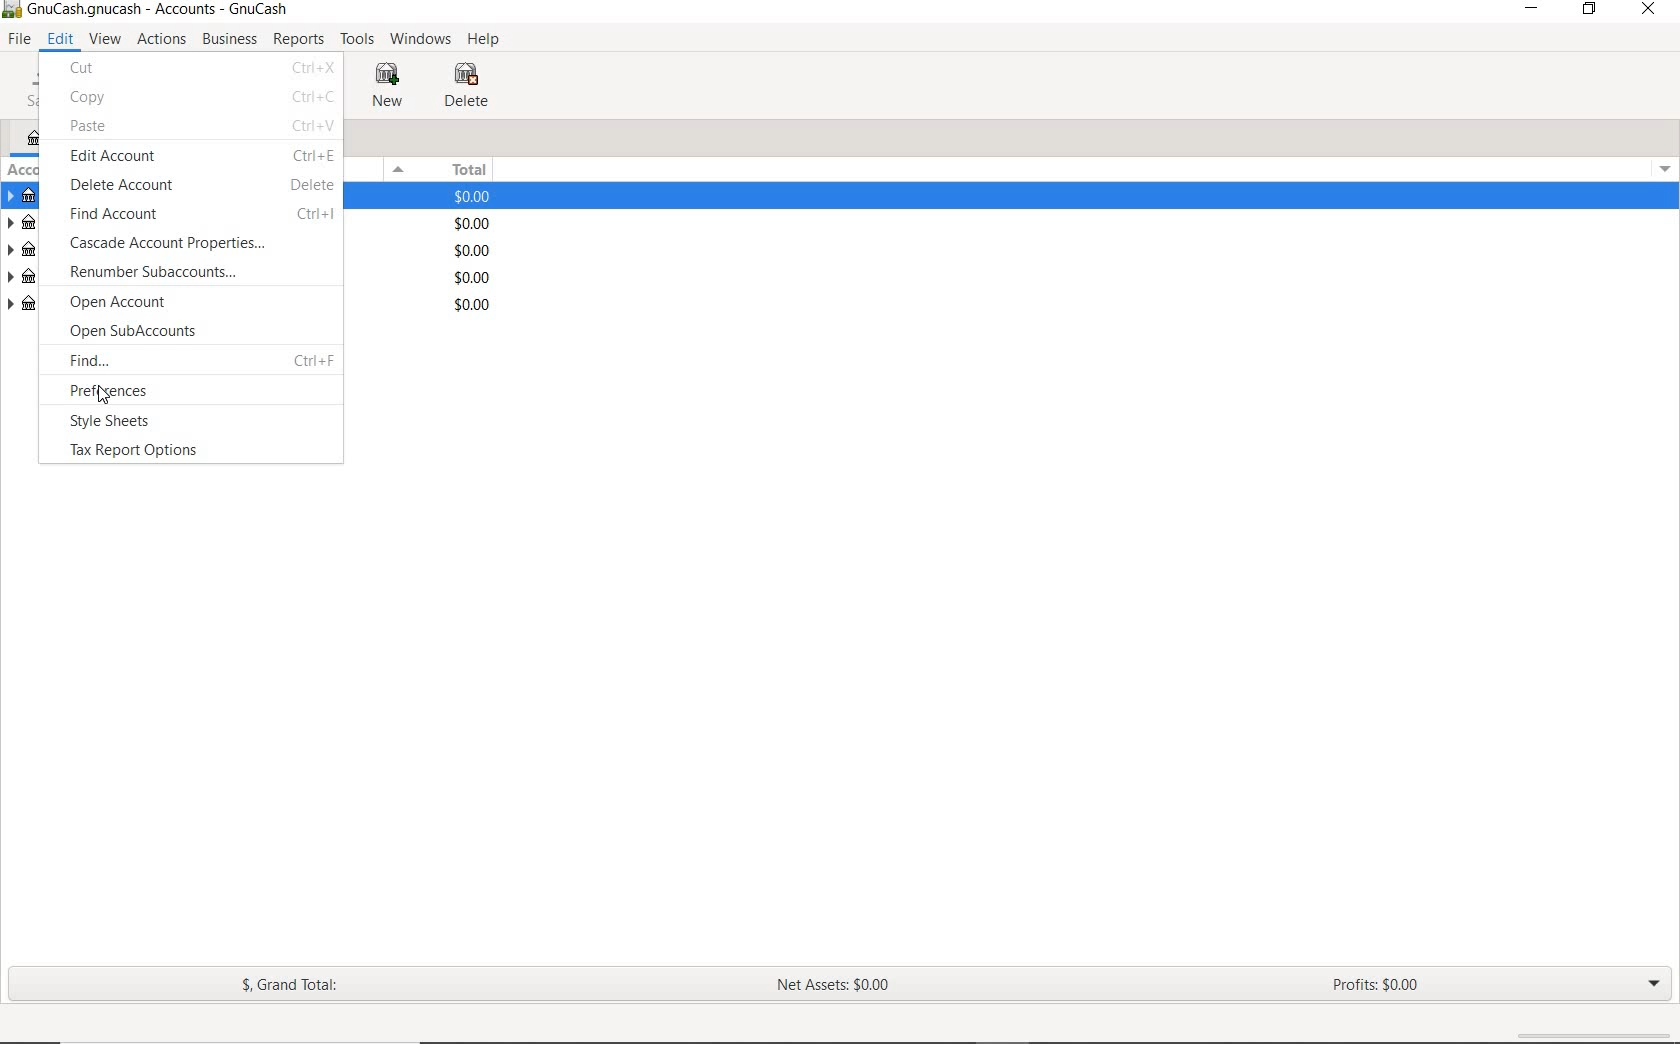 The height and width of the screenshot is (1044, 1680). Describe the element at coordinates (396, 170) in the screenshot. I see `Menu` at that location.